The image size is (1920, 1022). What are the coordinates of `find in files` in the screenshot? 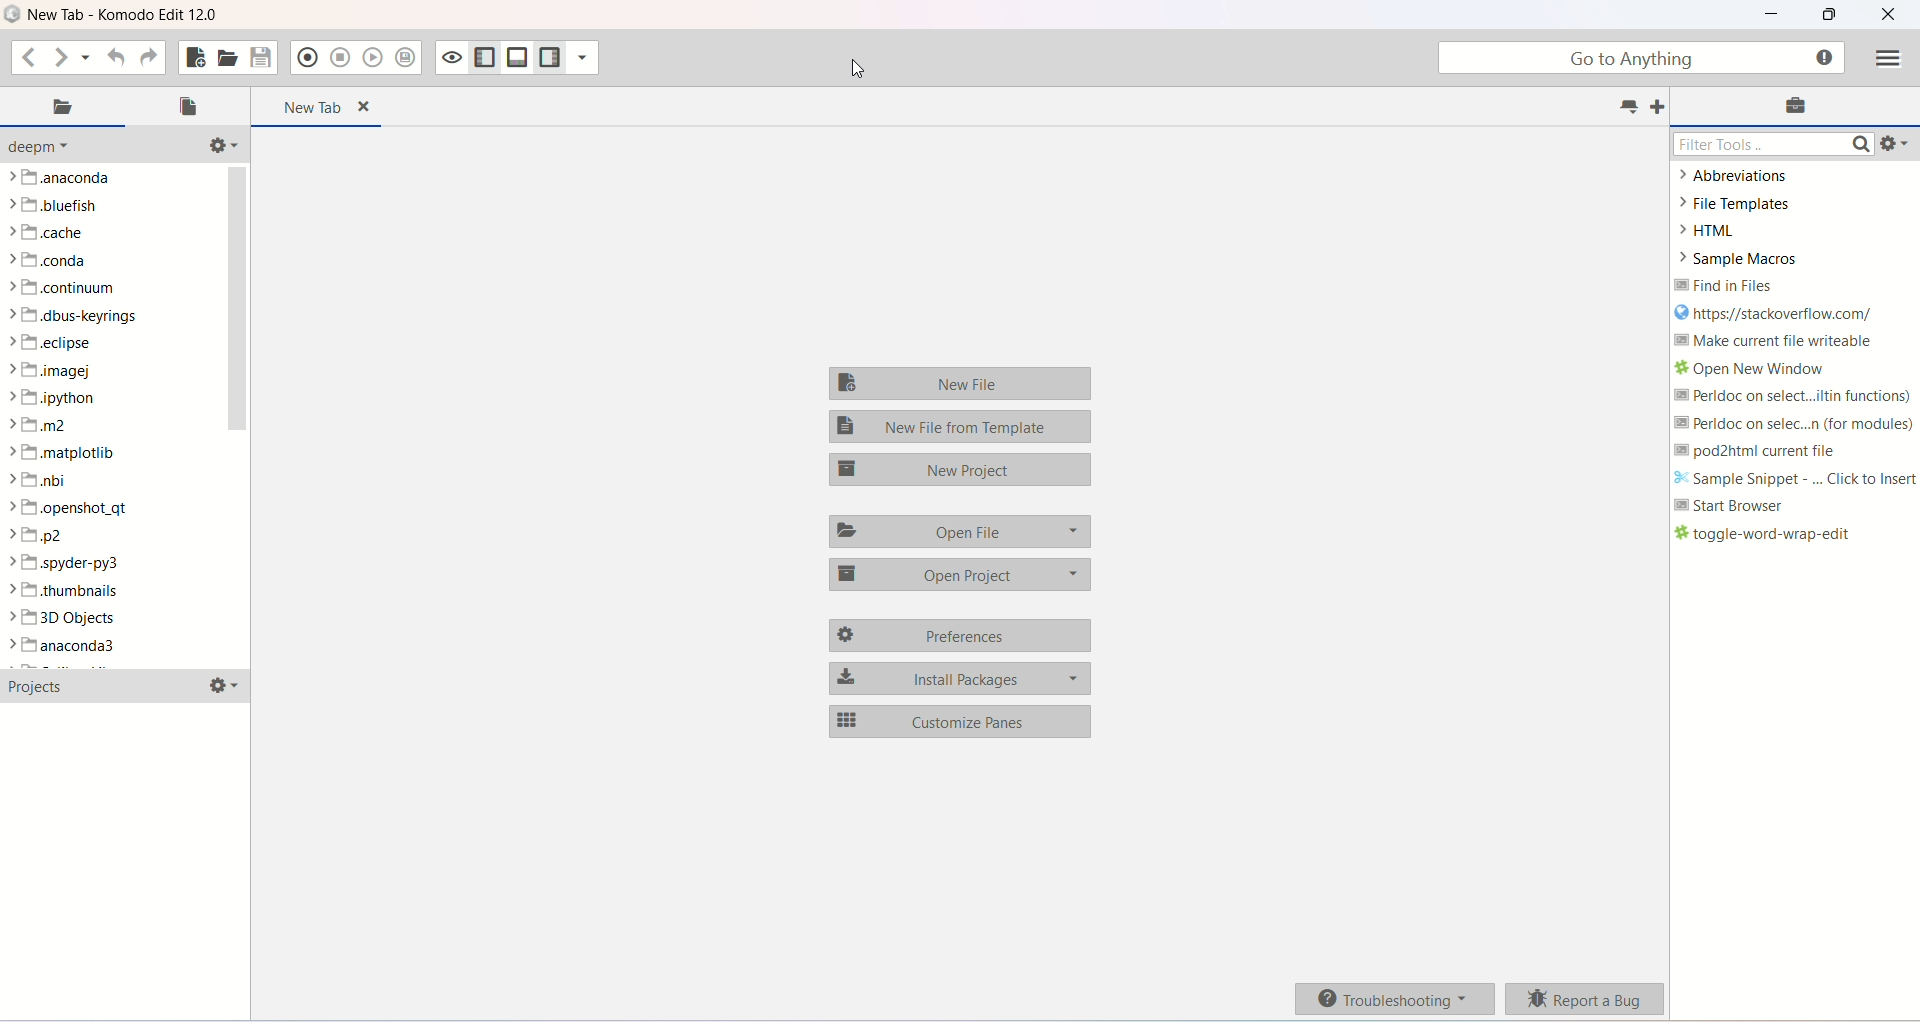 It's located at (1727, 287).